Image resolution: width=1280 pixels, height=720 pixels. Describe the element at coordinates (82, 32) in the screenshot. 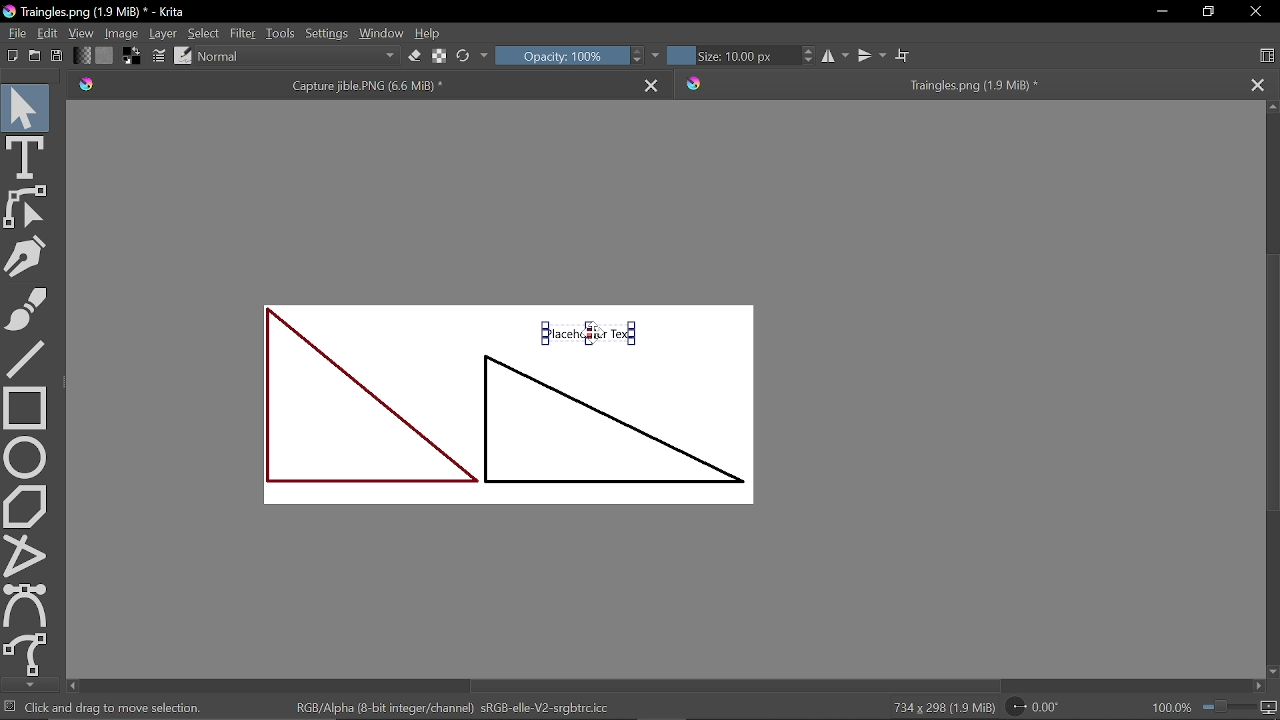

I see `View` at that location.